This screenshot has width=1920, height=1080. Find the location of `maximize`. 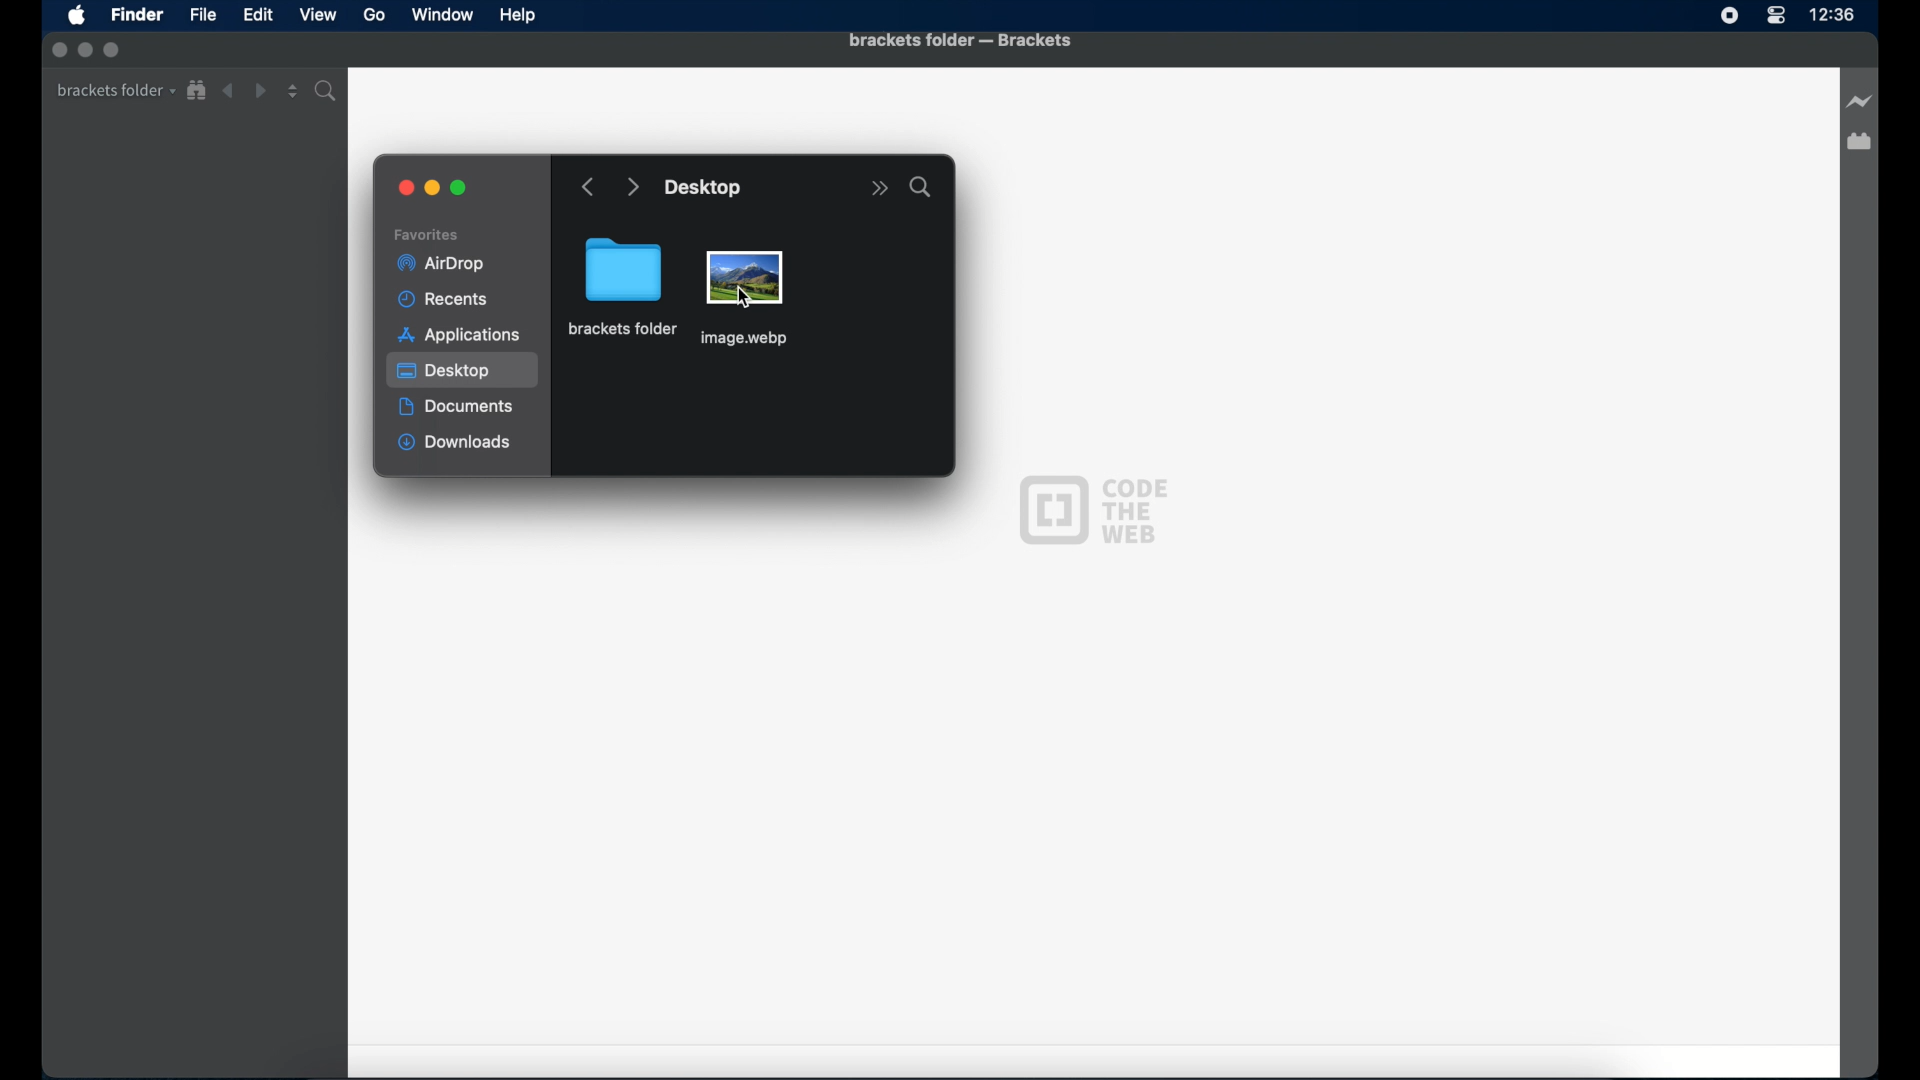

maximize is located at coordinates (461, 189).